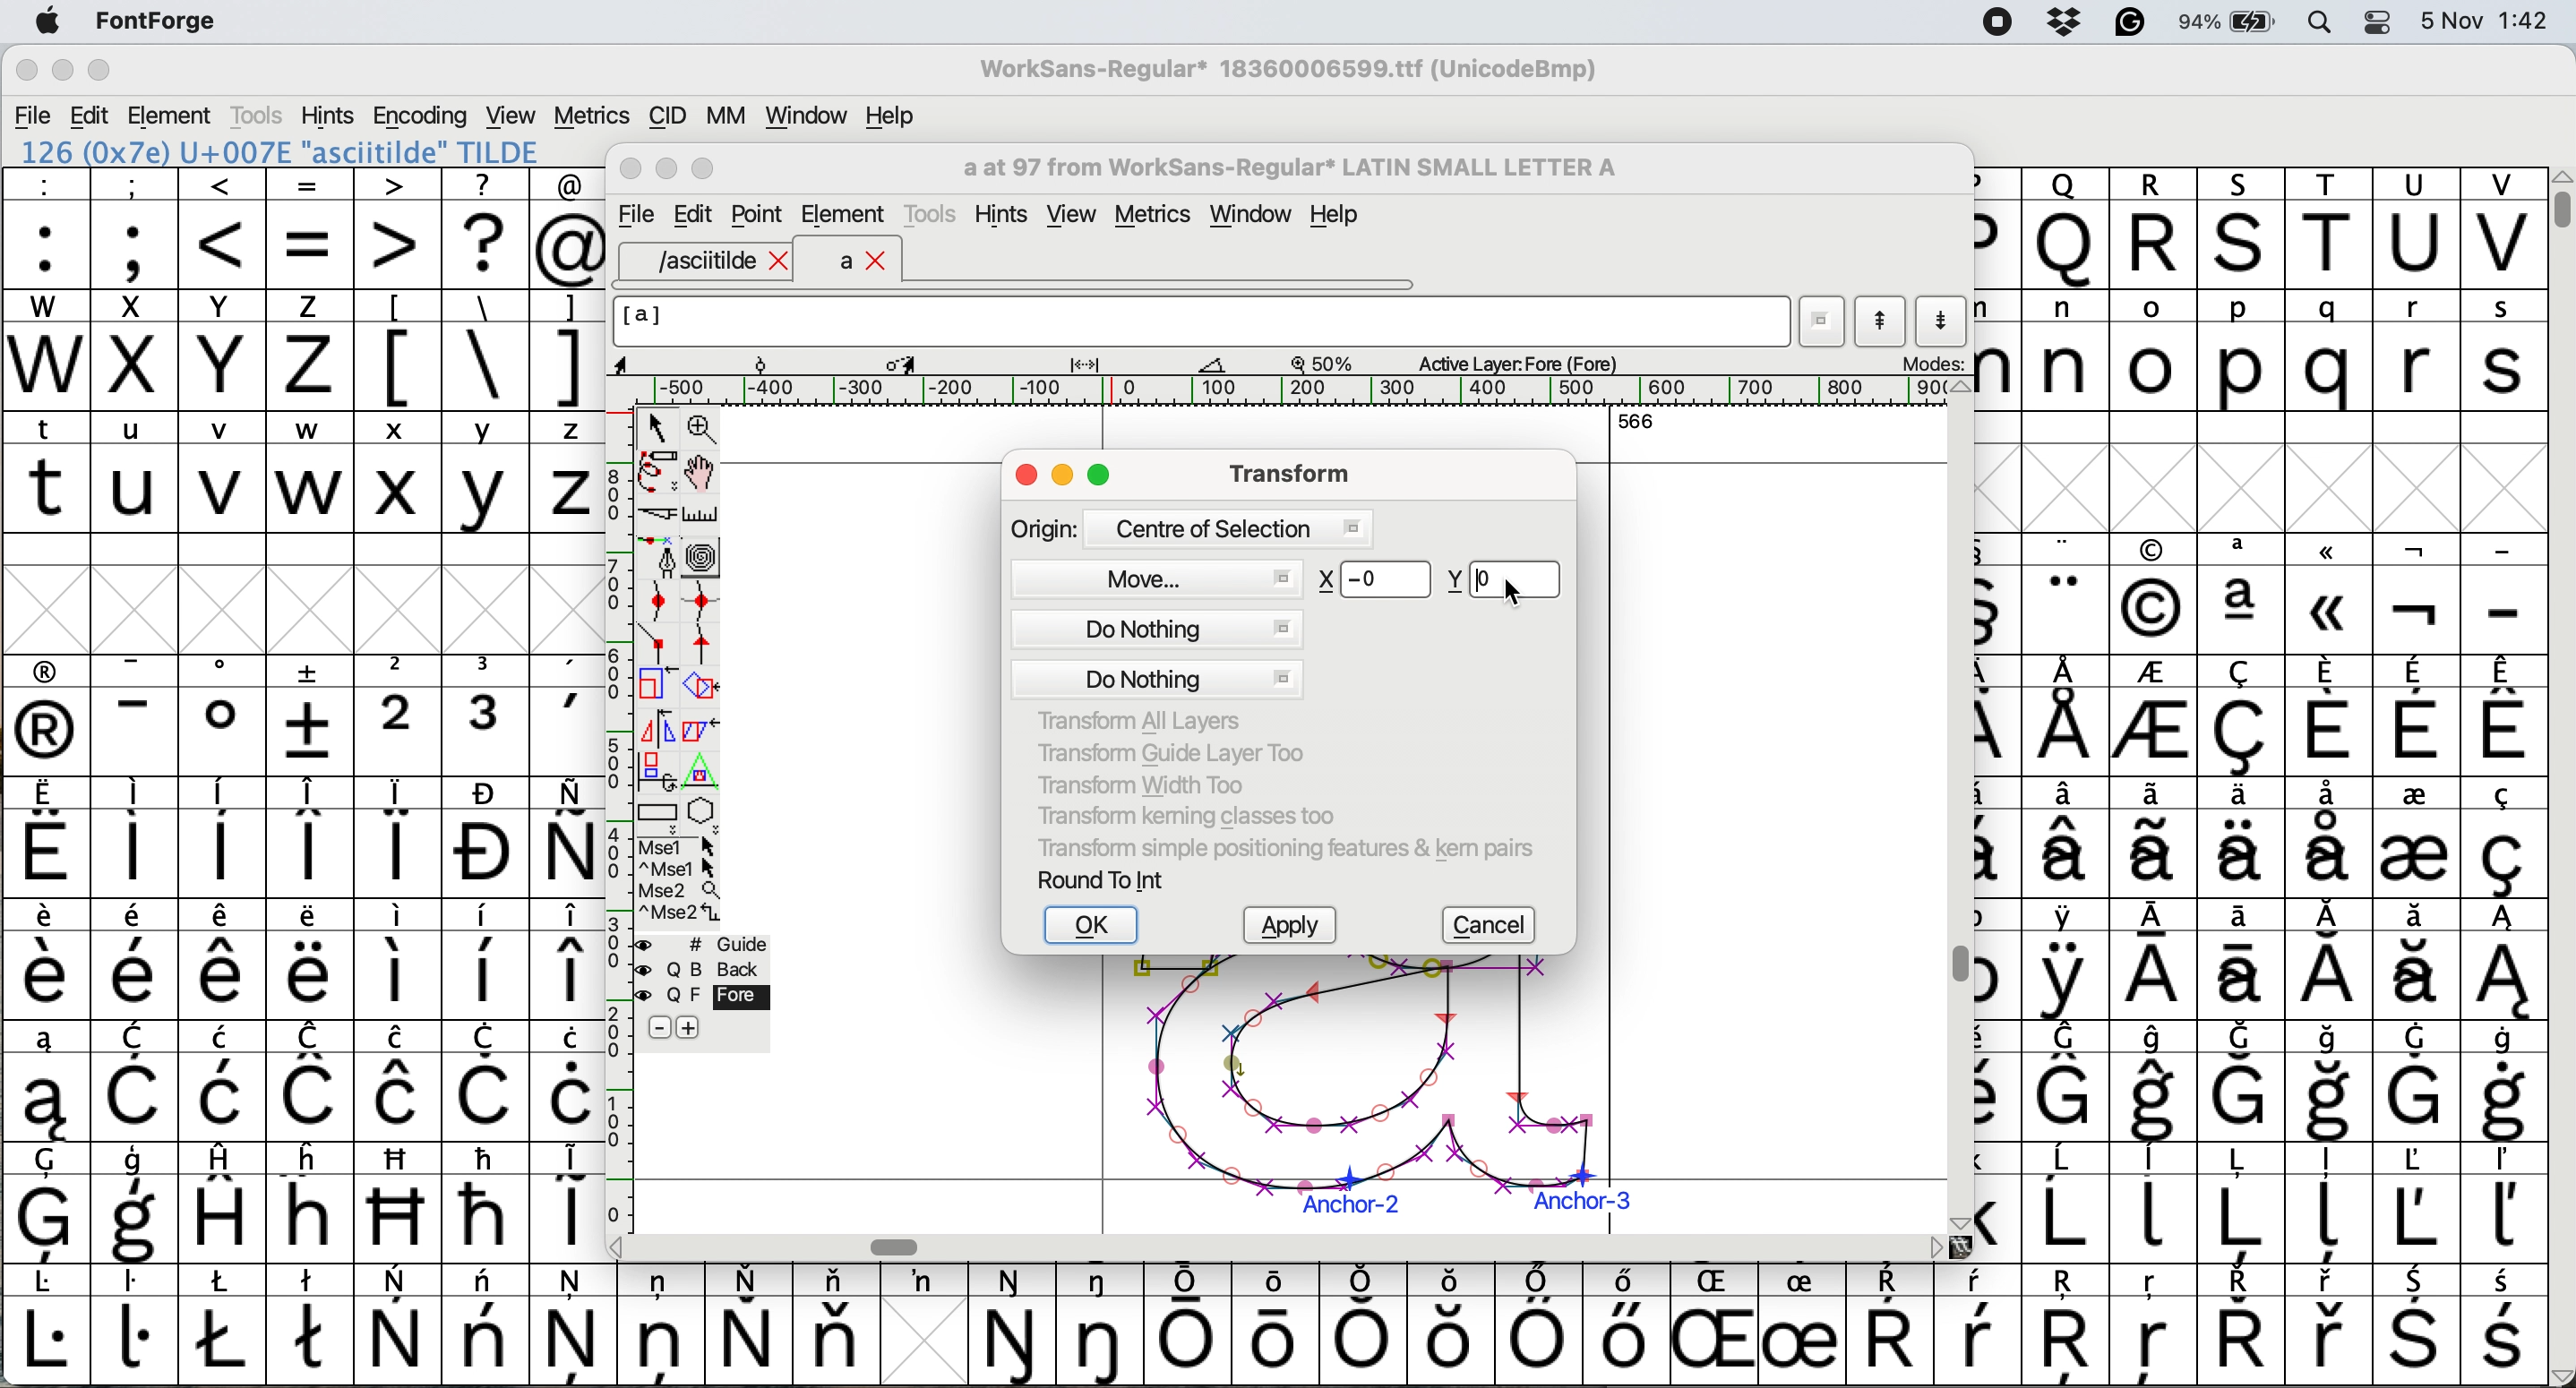  Describe the element at coordinates (707, 601) in the screenshot. I see `add a curve point vertically or horizontally` at that location.